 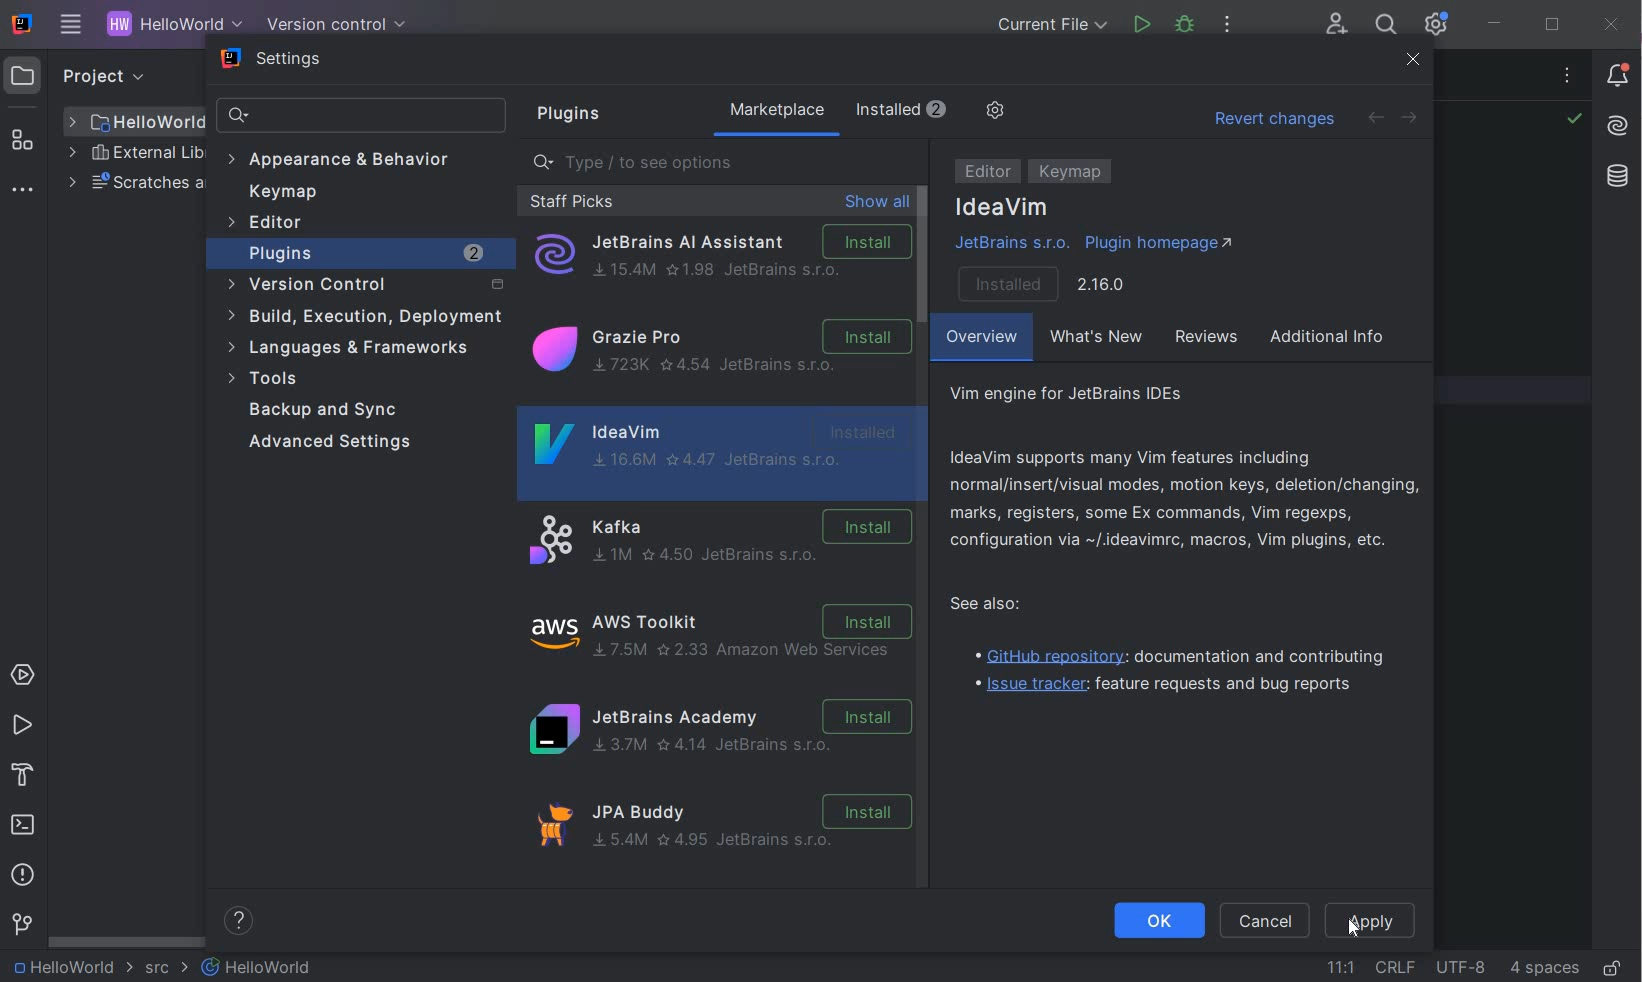 What do you see at coordinates (1460, 966) in the screenshot?
I see `FILE ENCODING` at bounding box center [1460, 966].